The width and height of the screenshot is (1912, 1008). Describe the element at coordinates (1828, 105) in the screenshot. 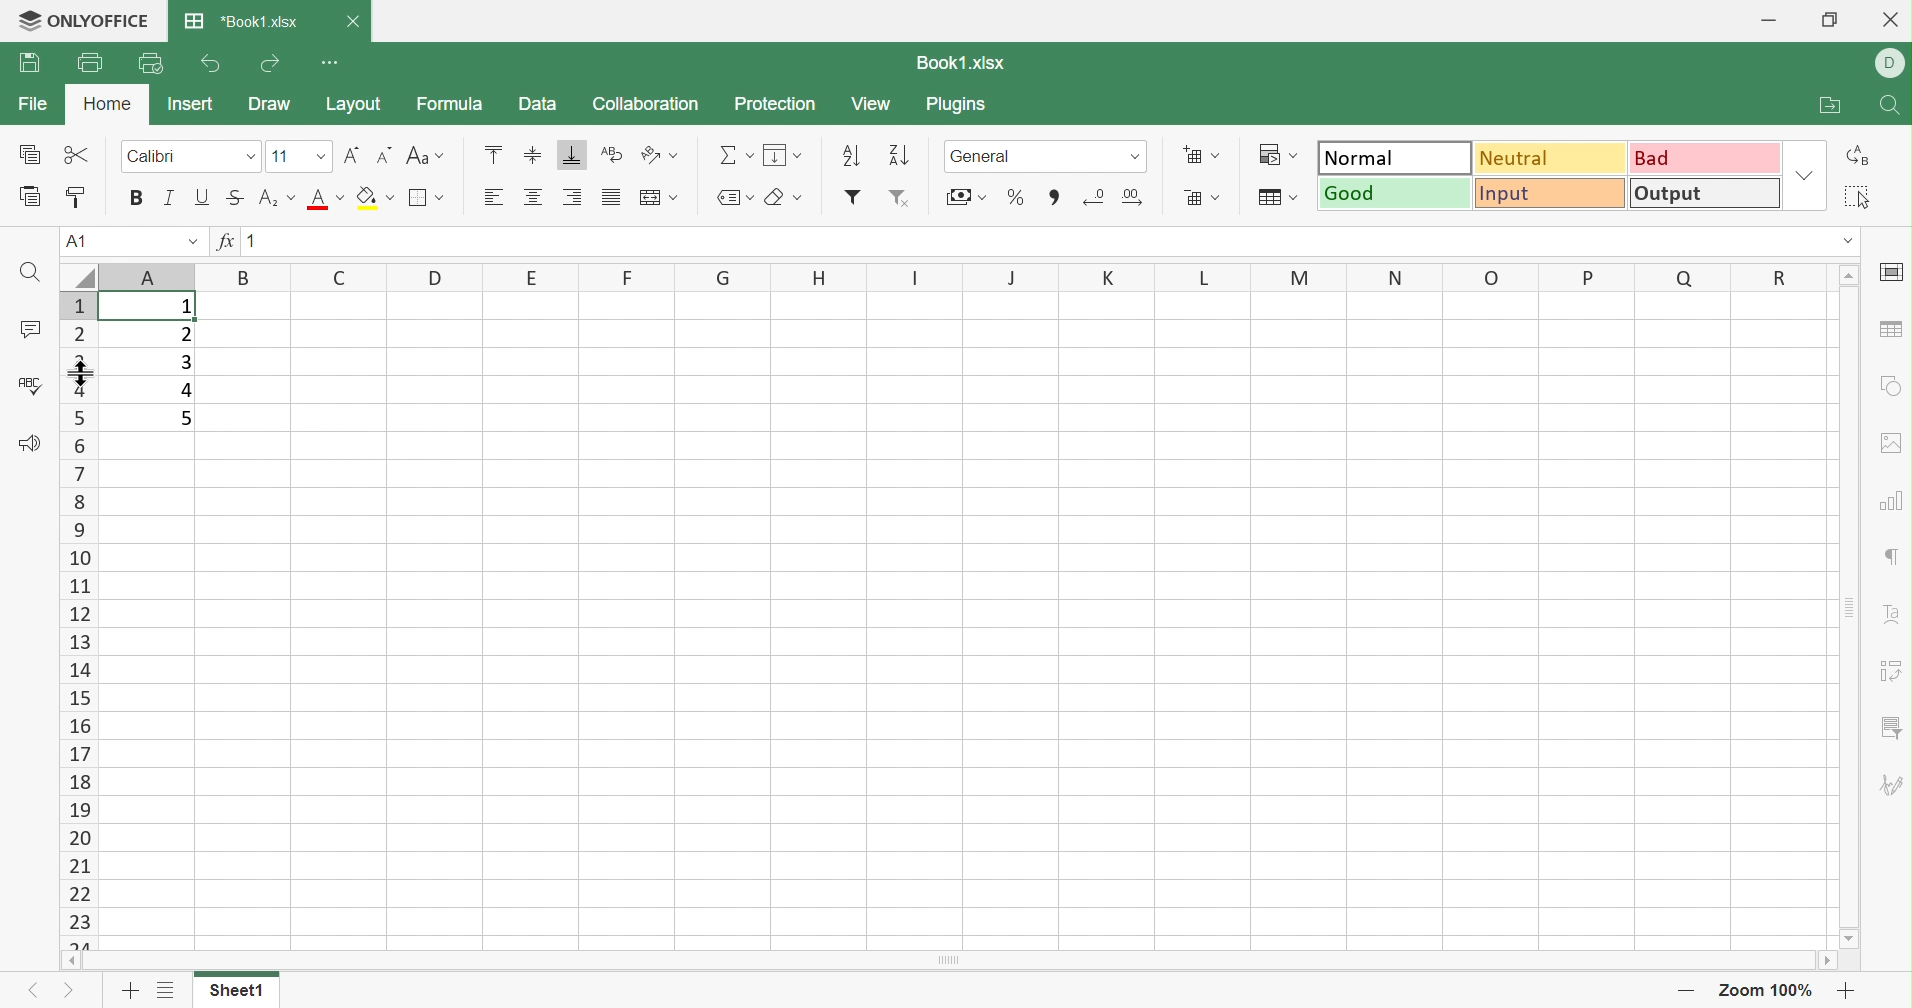

I see `Open file location` at that location.